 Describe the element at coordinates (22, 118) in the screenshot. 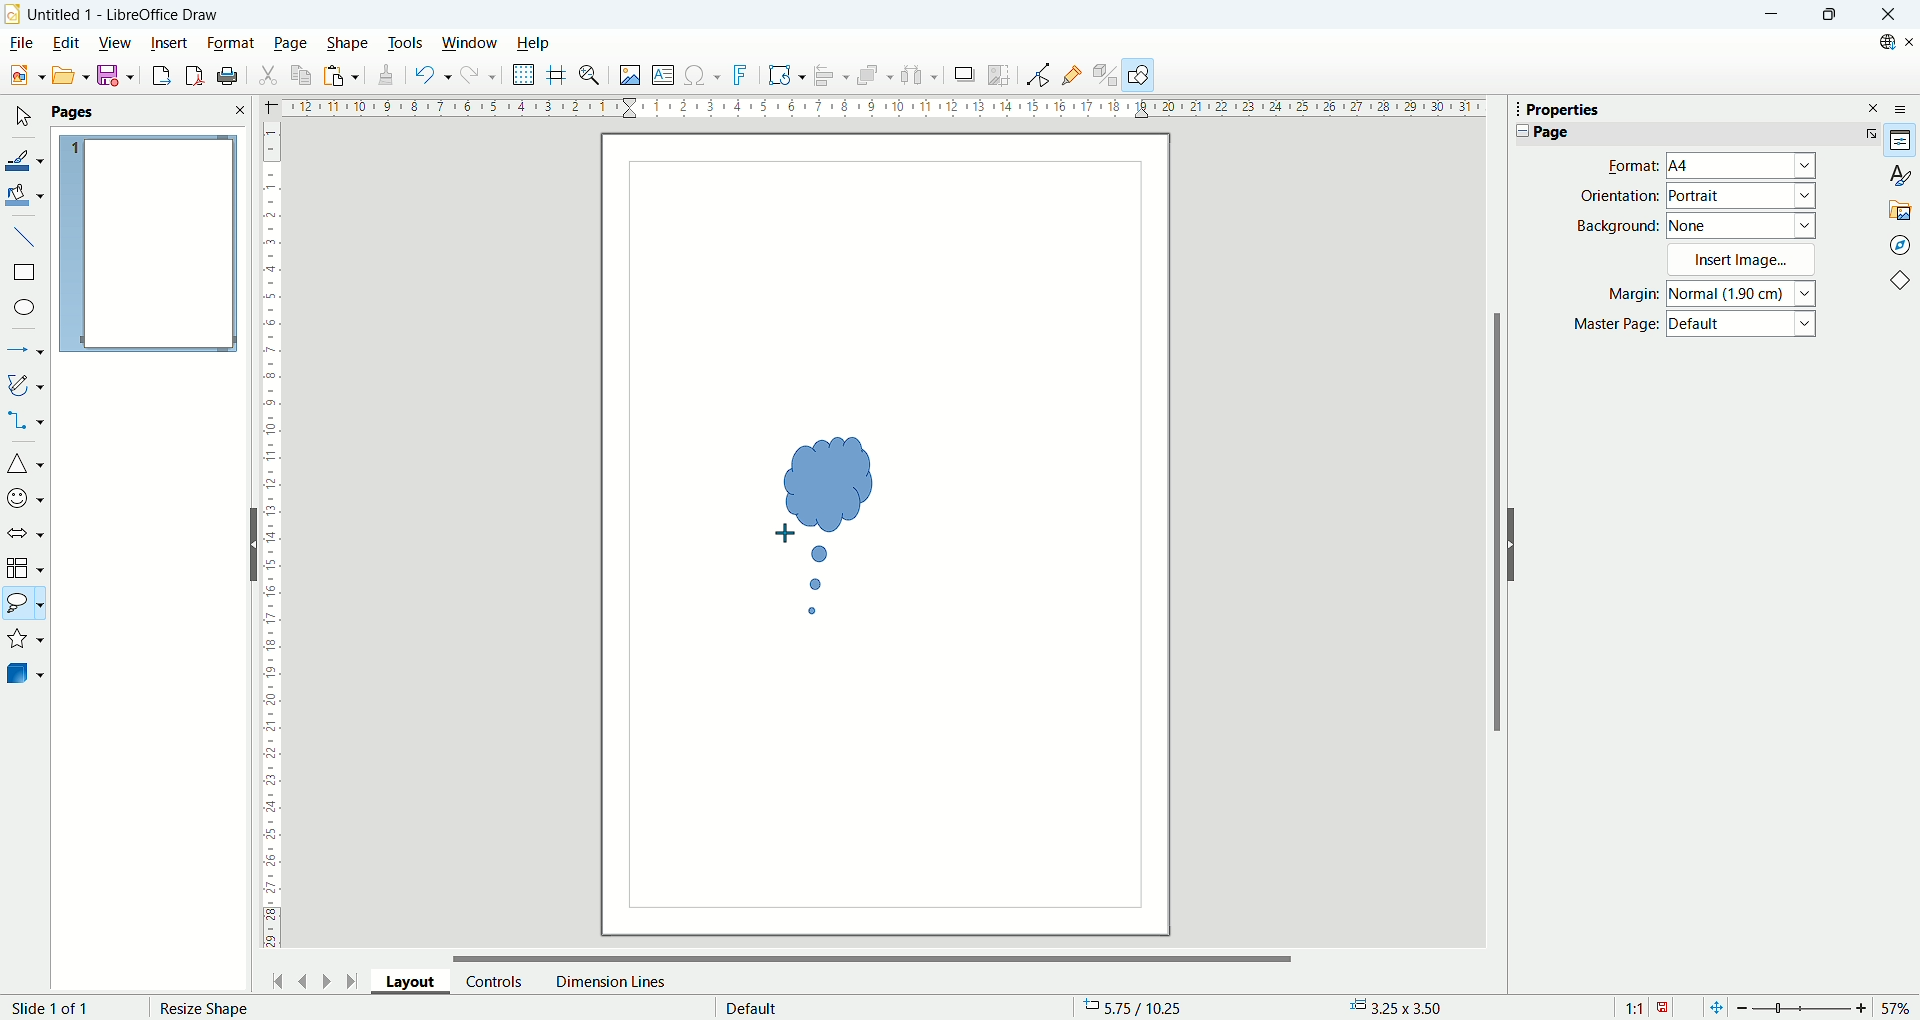

I see `select` at that location.